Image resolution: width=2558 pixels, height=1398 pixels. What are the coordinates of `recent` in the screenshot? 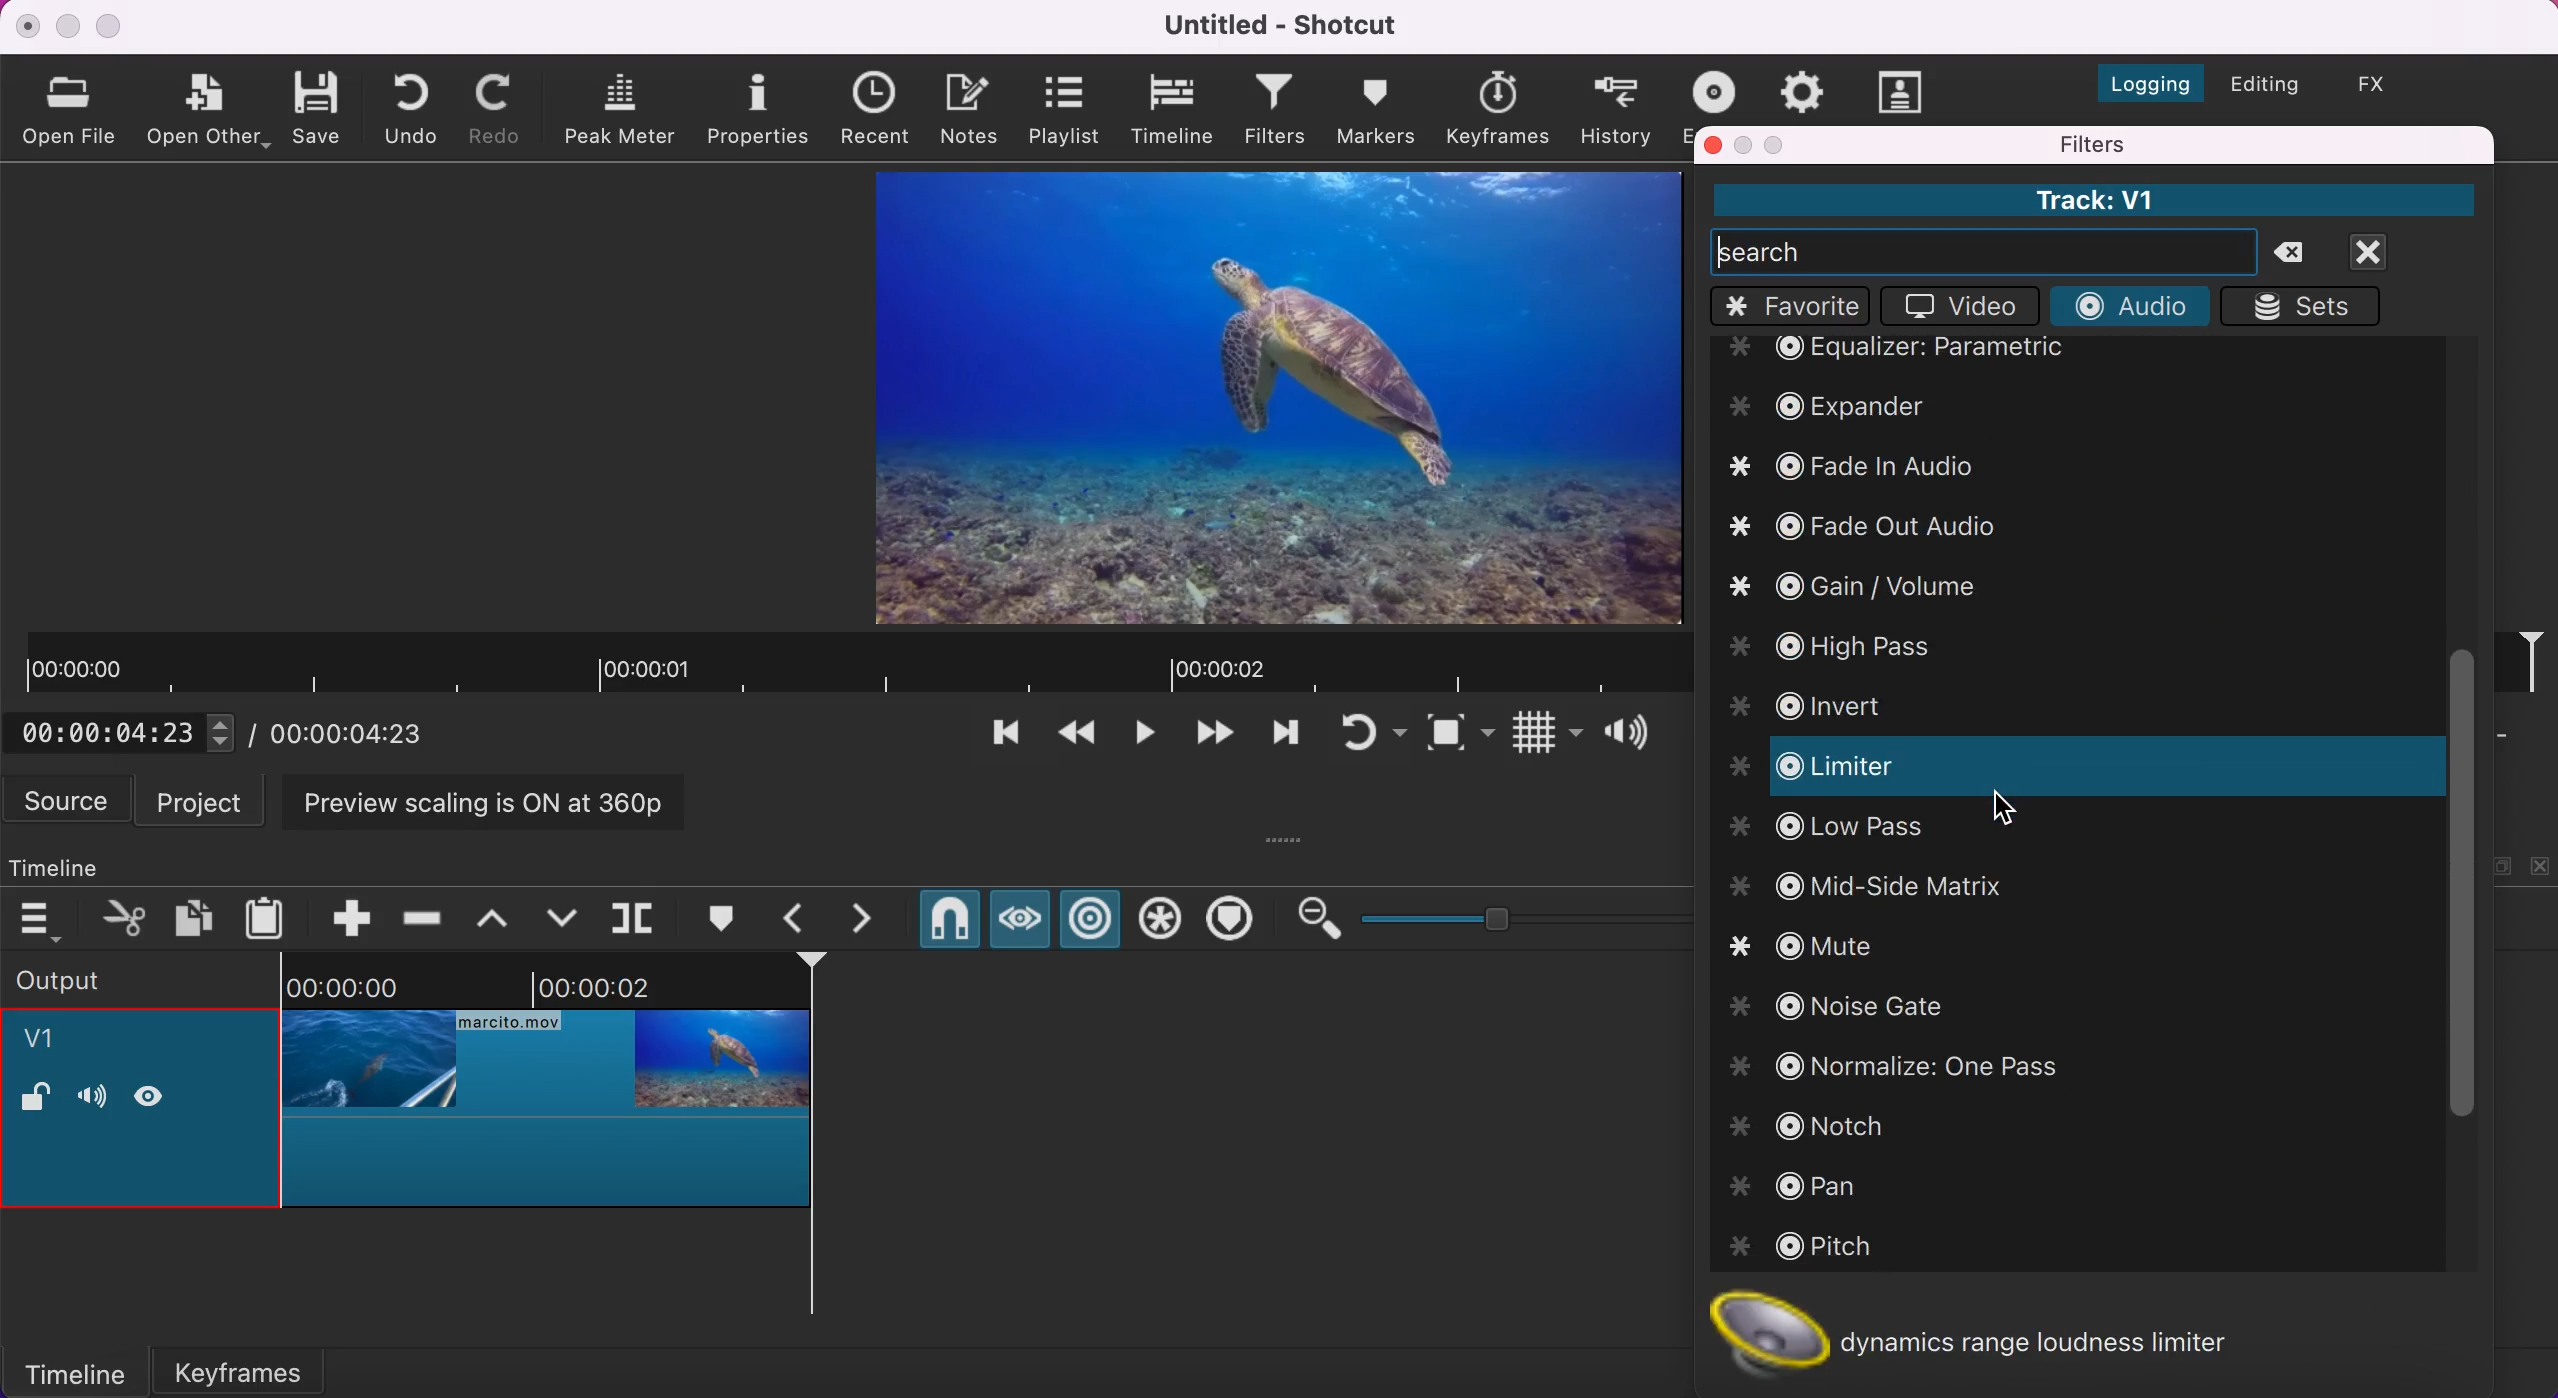 It's located at (881, 110).